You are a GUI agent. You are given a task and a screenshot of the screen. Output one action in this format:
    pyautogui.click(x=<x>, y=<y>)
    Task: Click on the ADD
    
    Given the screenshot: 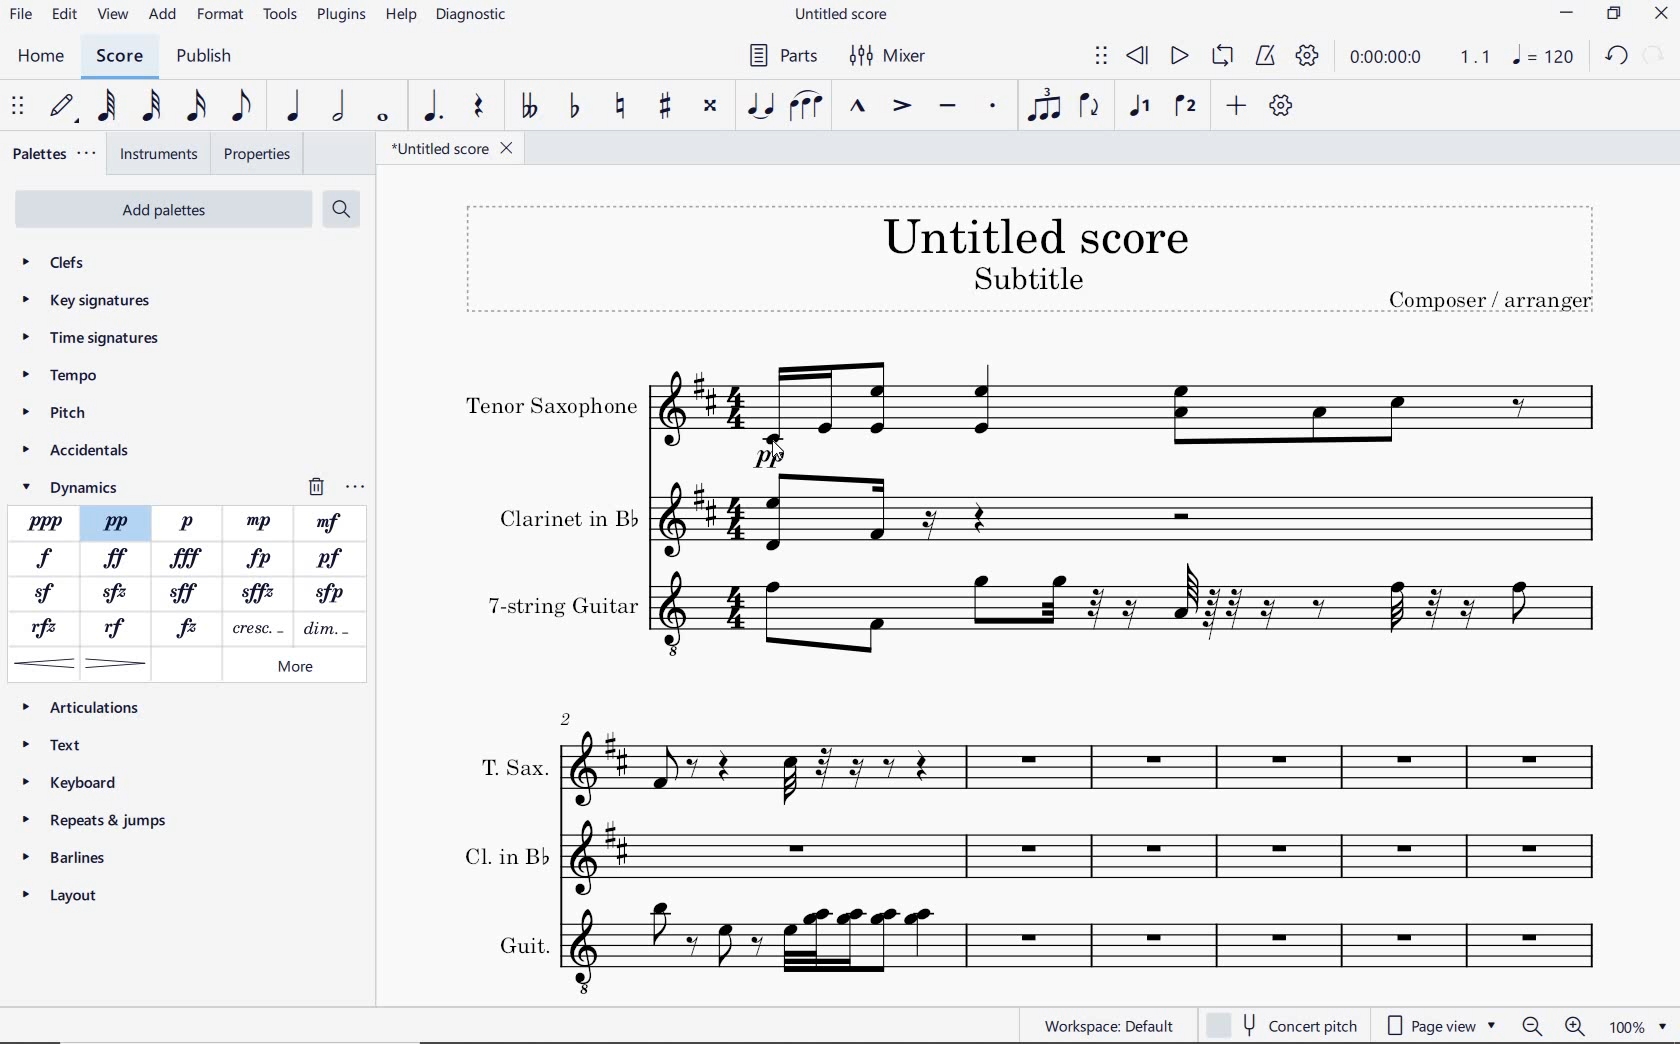 What is the action you would take?
    pyautogui.click(x=1237, y=103)
    